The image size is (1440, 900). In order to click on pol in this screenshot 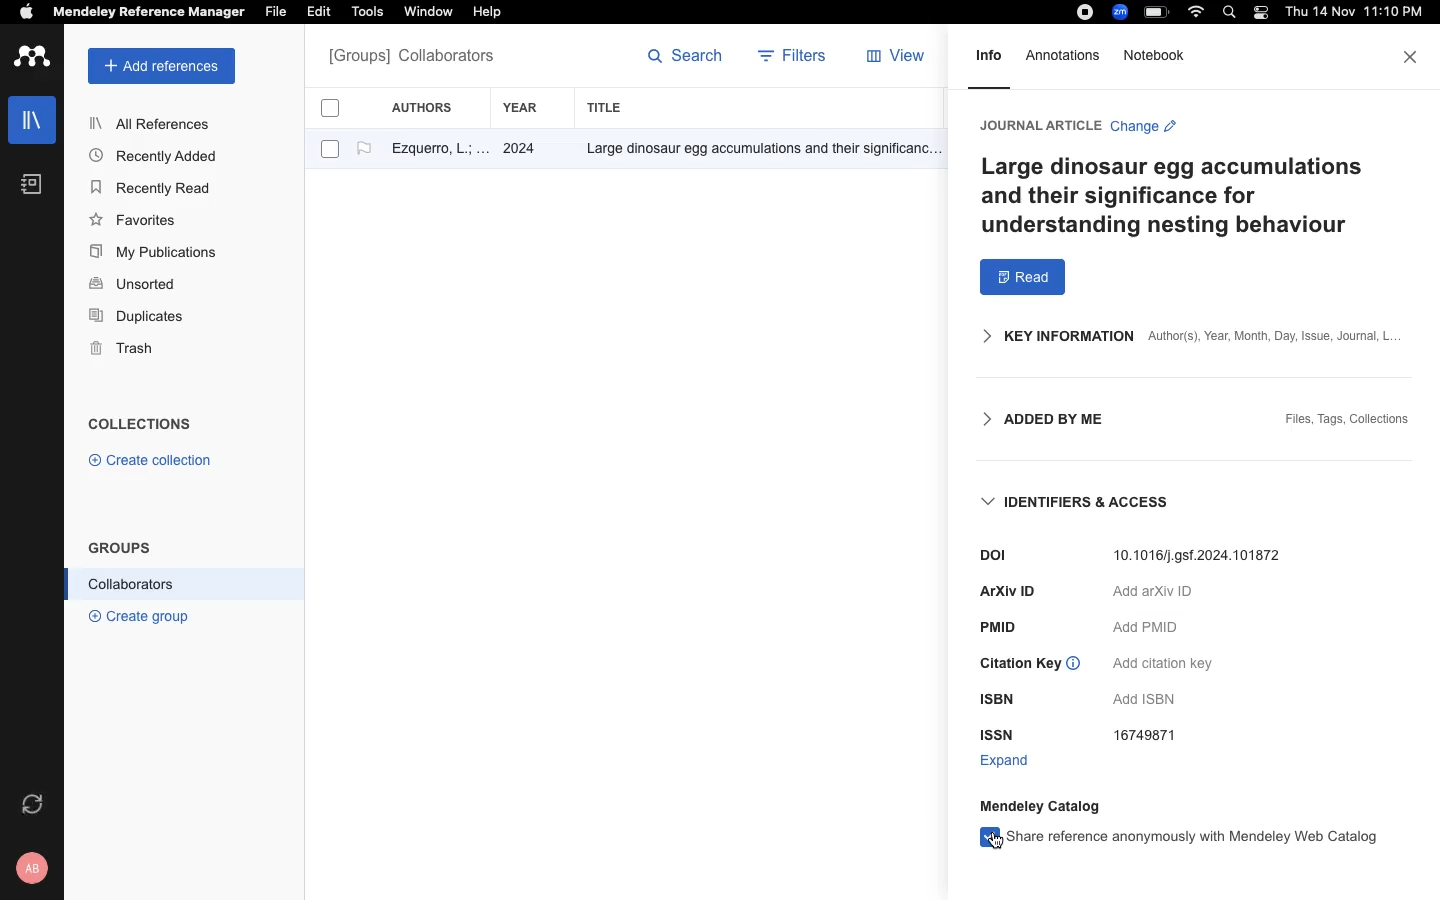, I will do `click(977, 555)`.